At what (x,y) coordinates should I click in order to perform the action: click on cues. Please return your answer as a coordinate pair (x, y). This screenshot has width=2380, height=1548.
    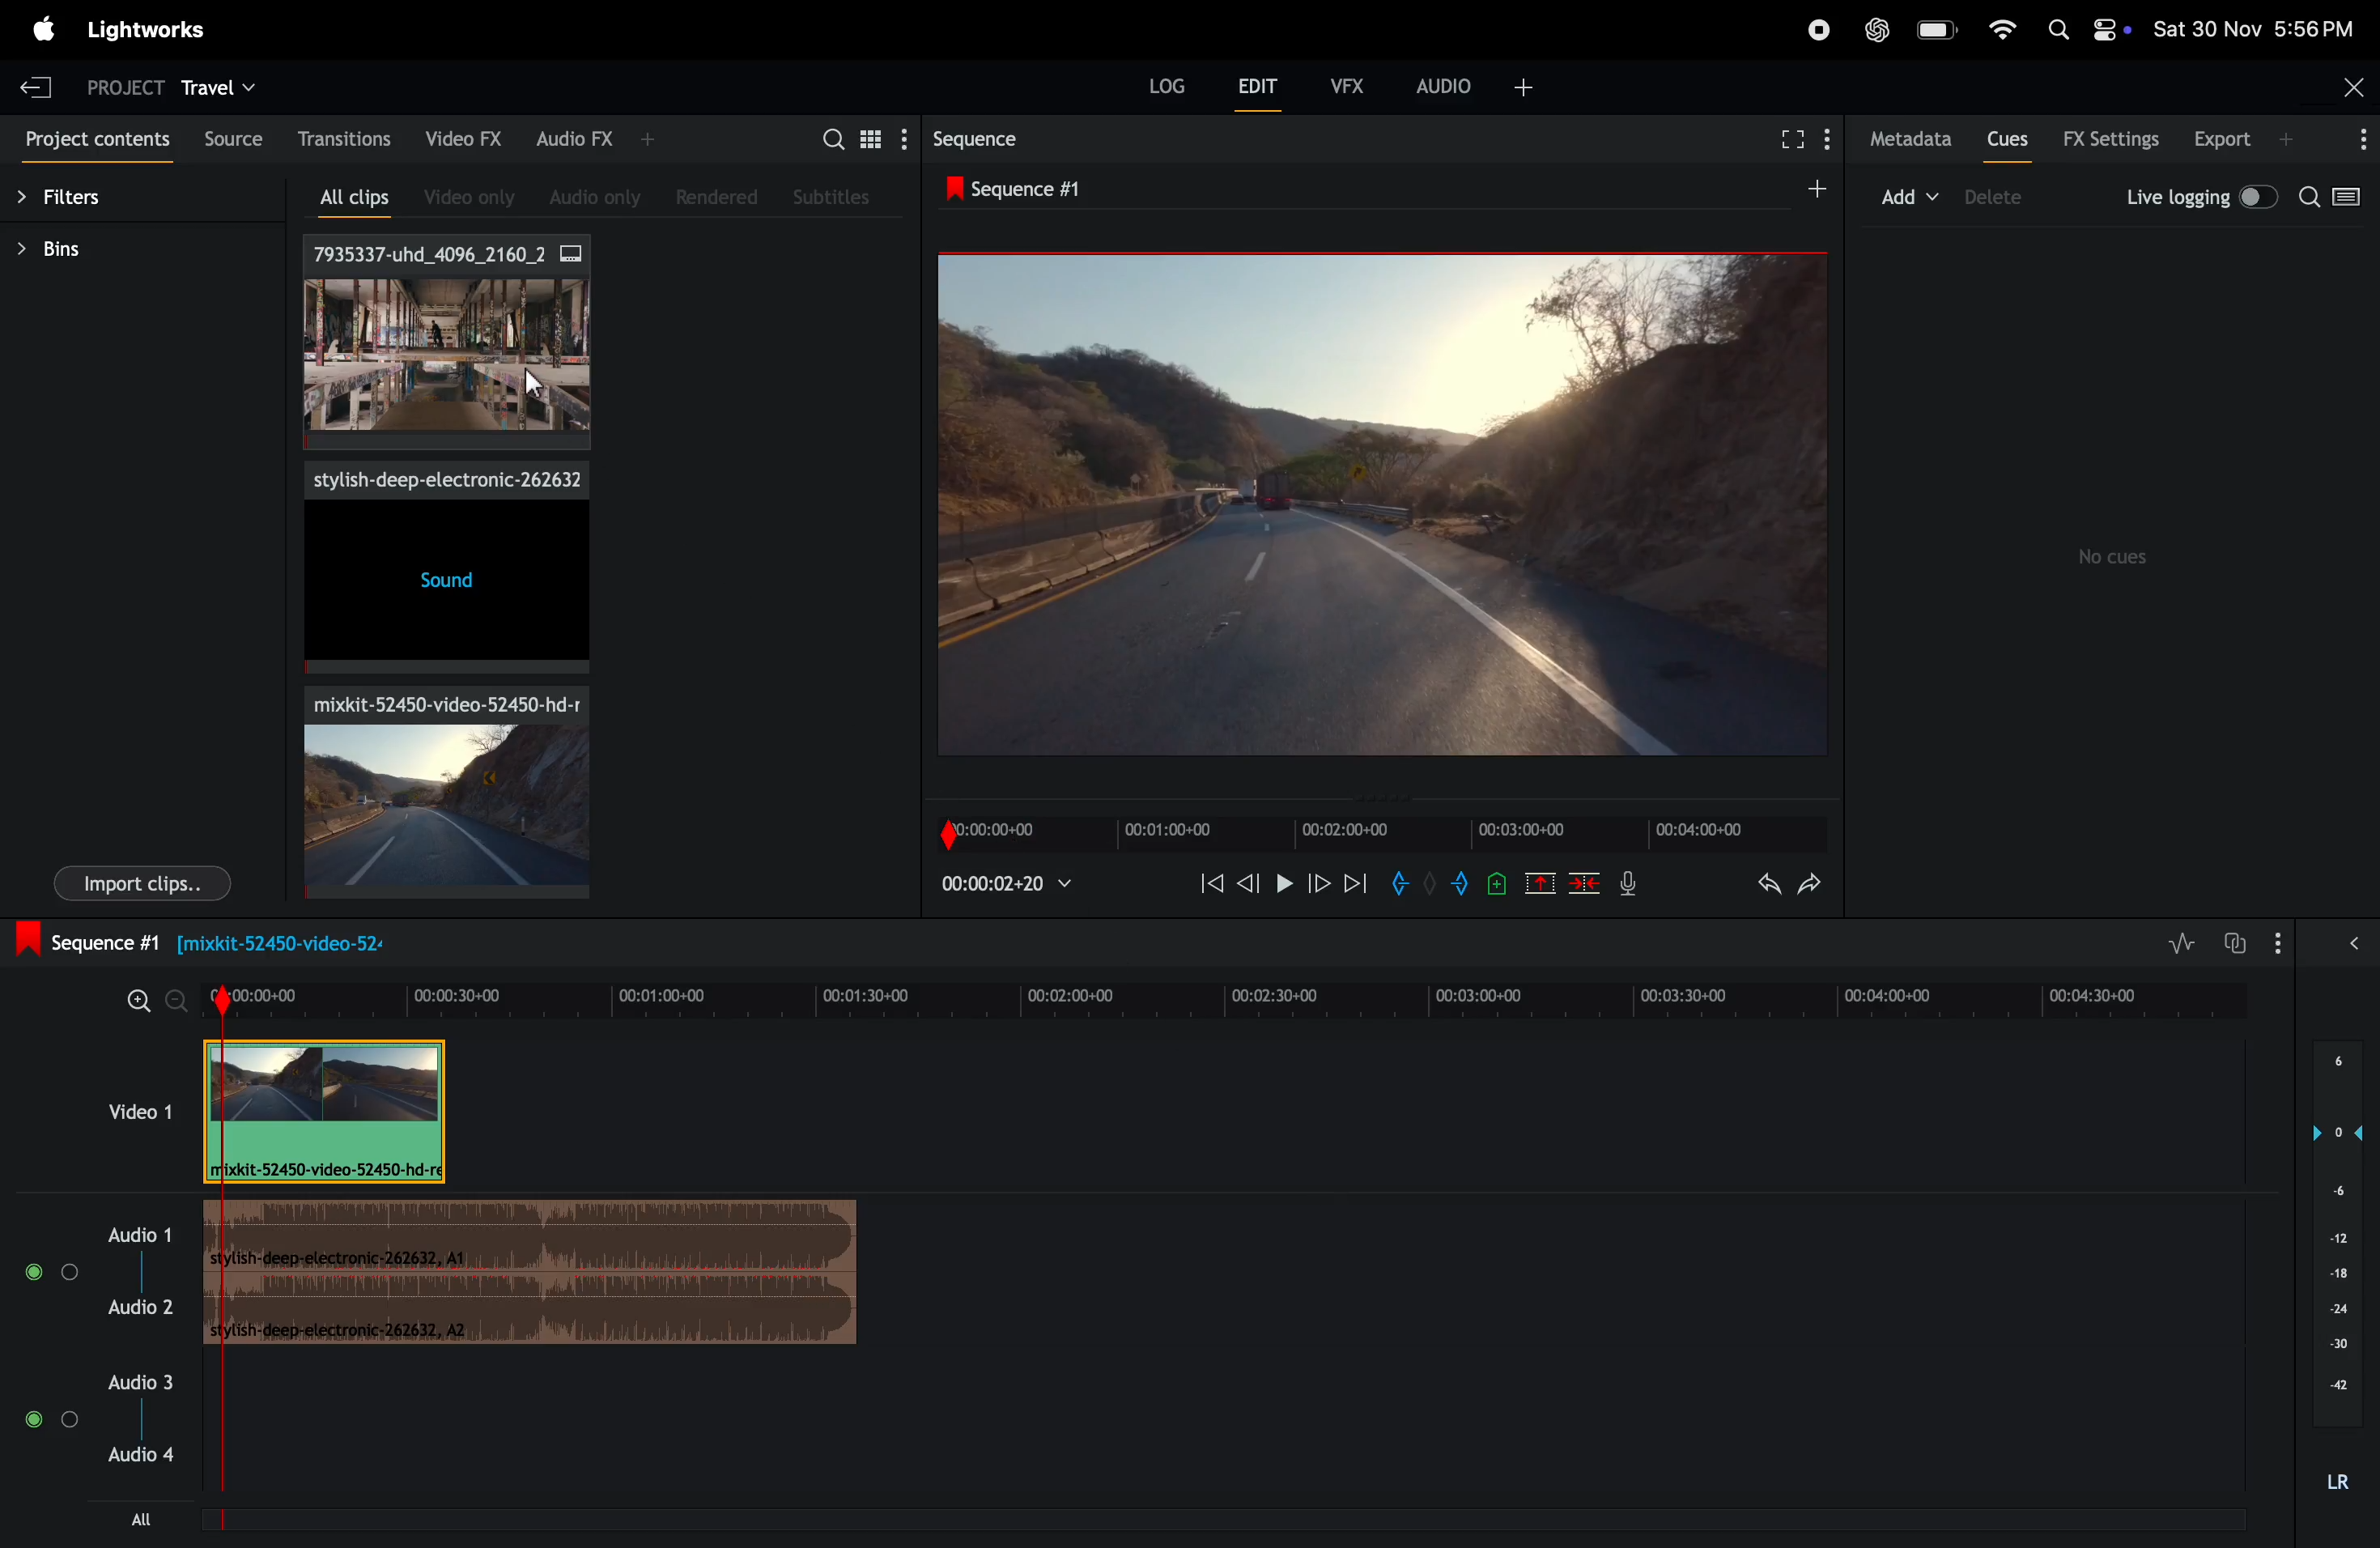
    Looking at the image, I should click on (2007, 142).